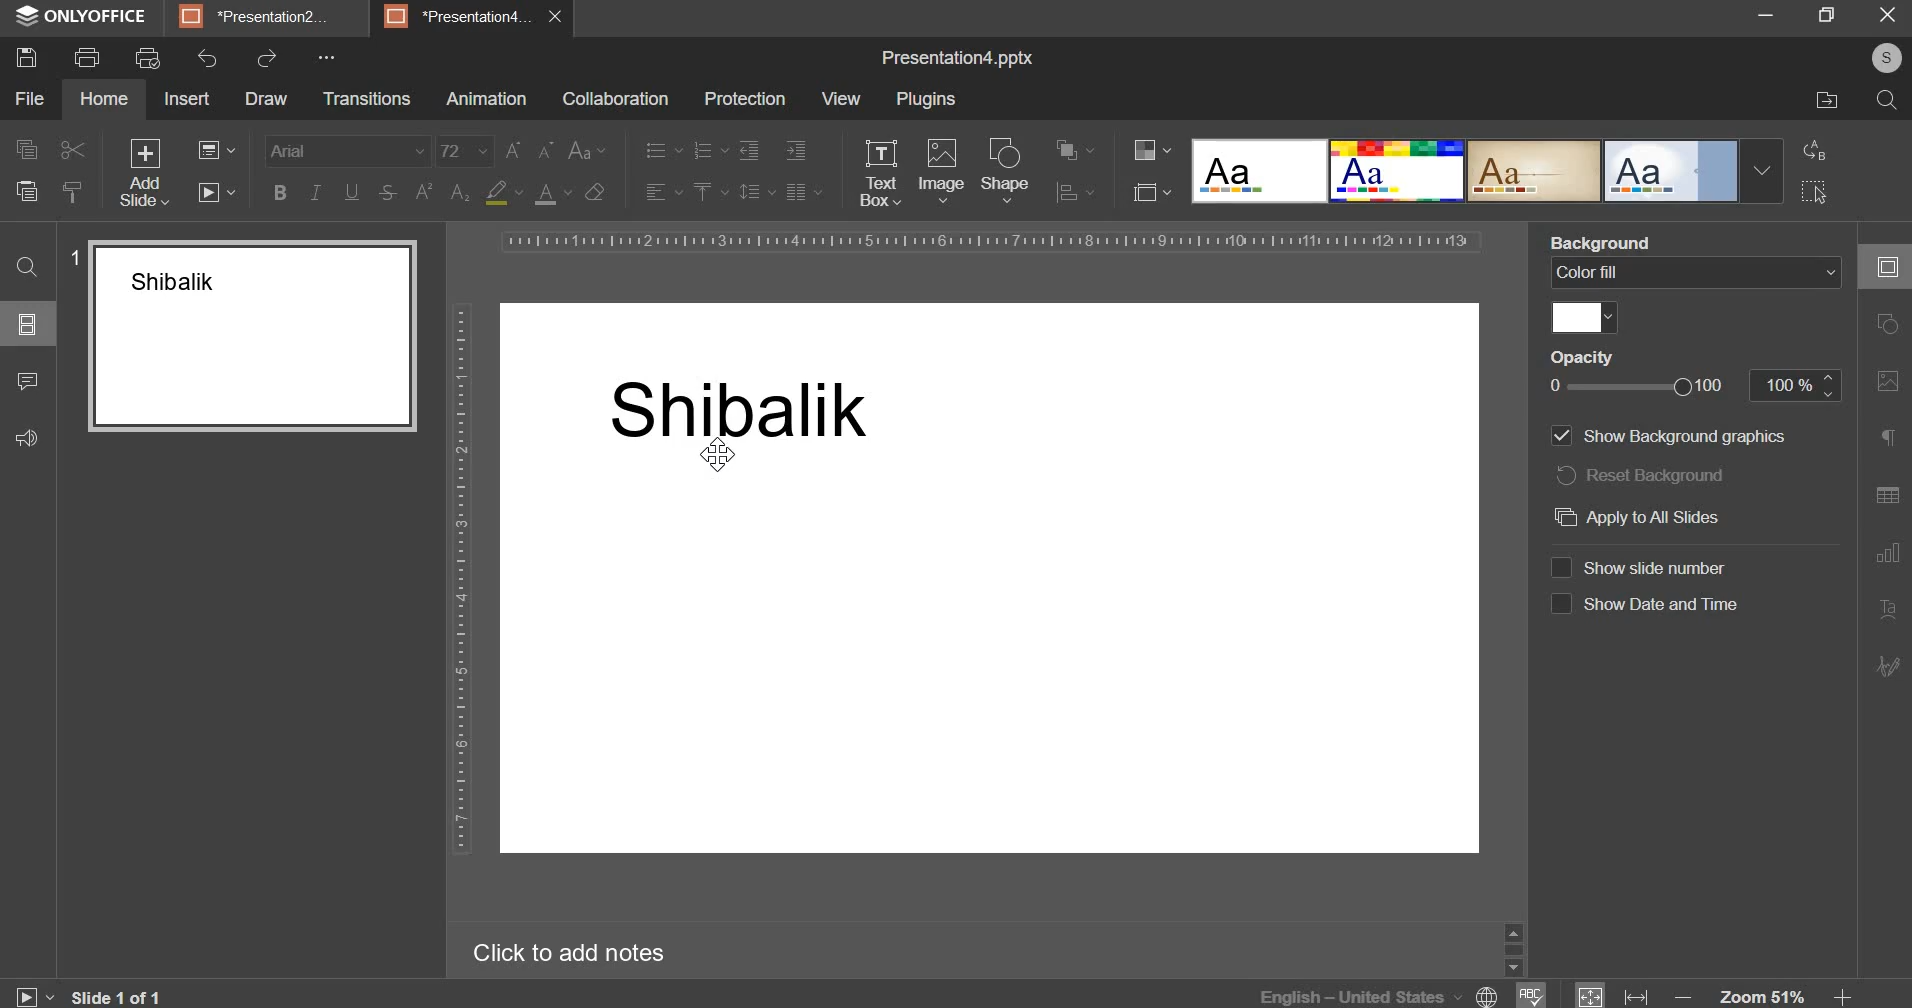 The image size is (1912, 1008). What do you see at coordinates (265, 98) in the screenshot?
I see `draw` at bounding box center [265, 98].